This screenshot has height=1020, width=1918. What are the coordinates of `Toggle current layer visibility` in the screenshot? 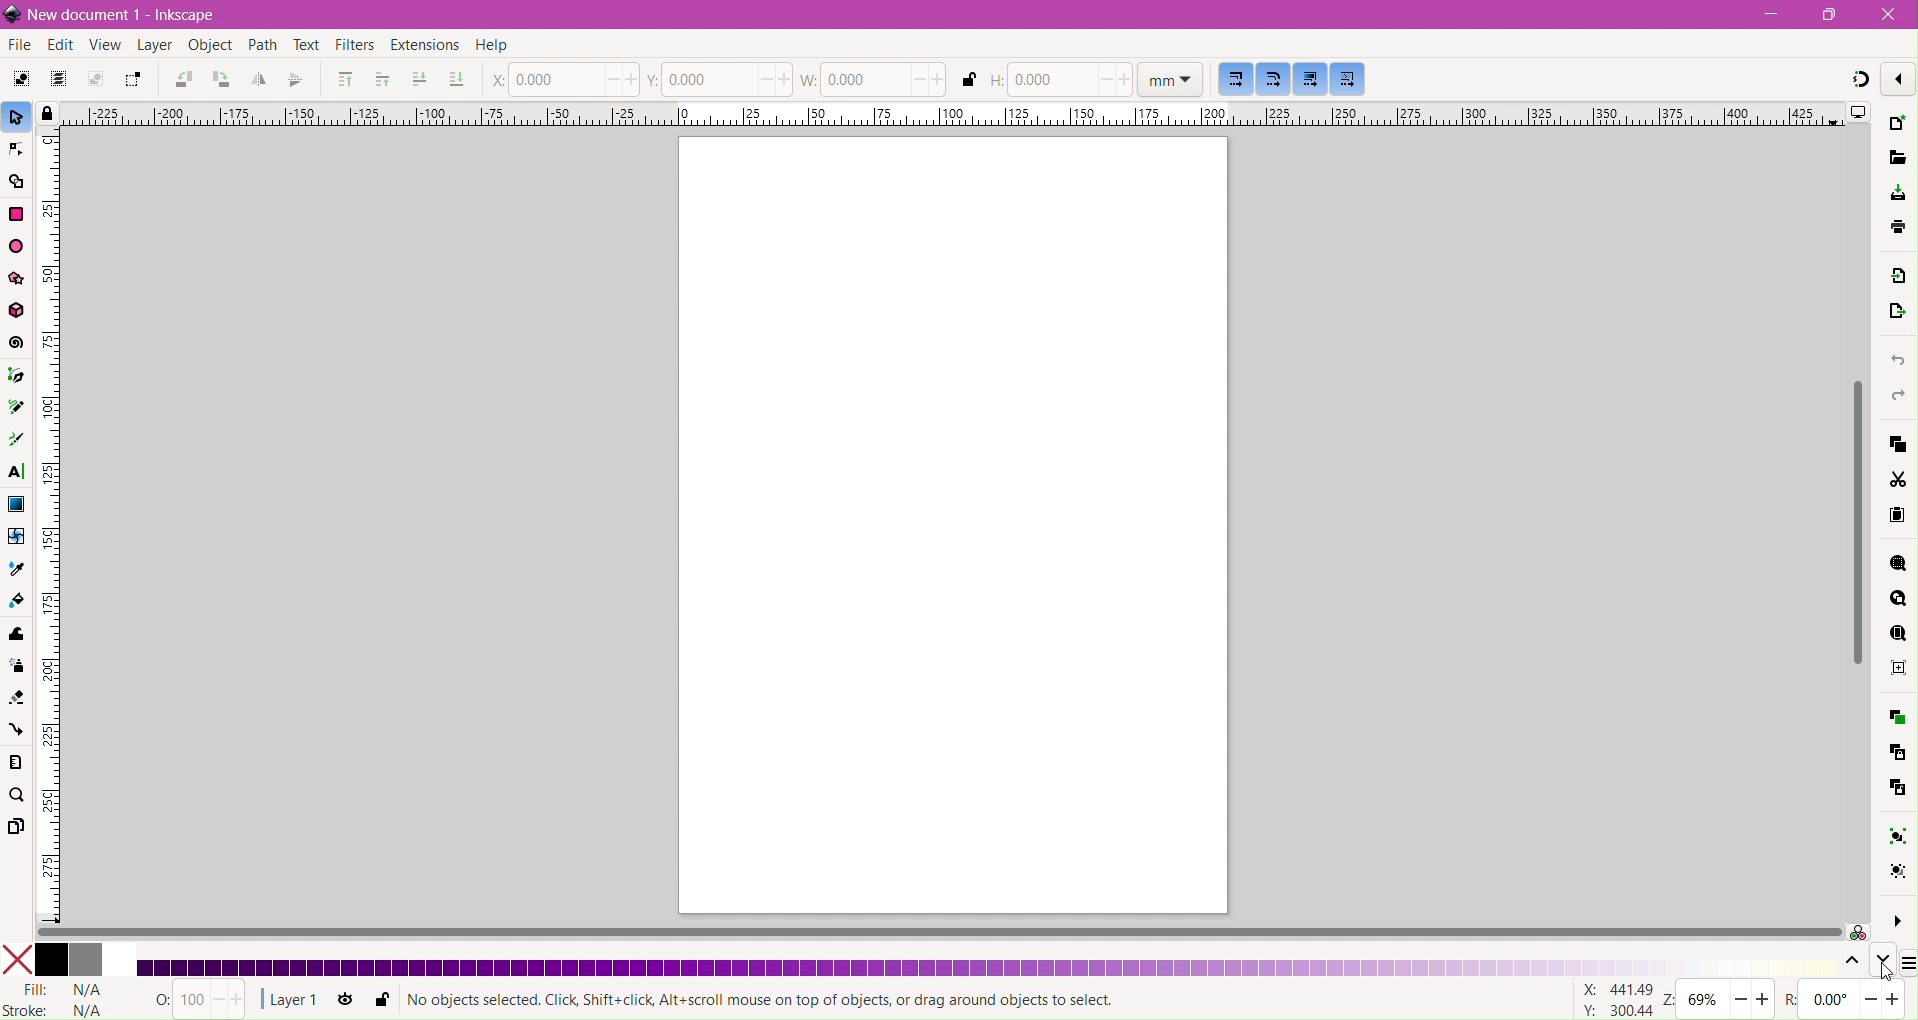 It's located at (346, 1003).